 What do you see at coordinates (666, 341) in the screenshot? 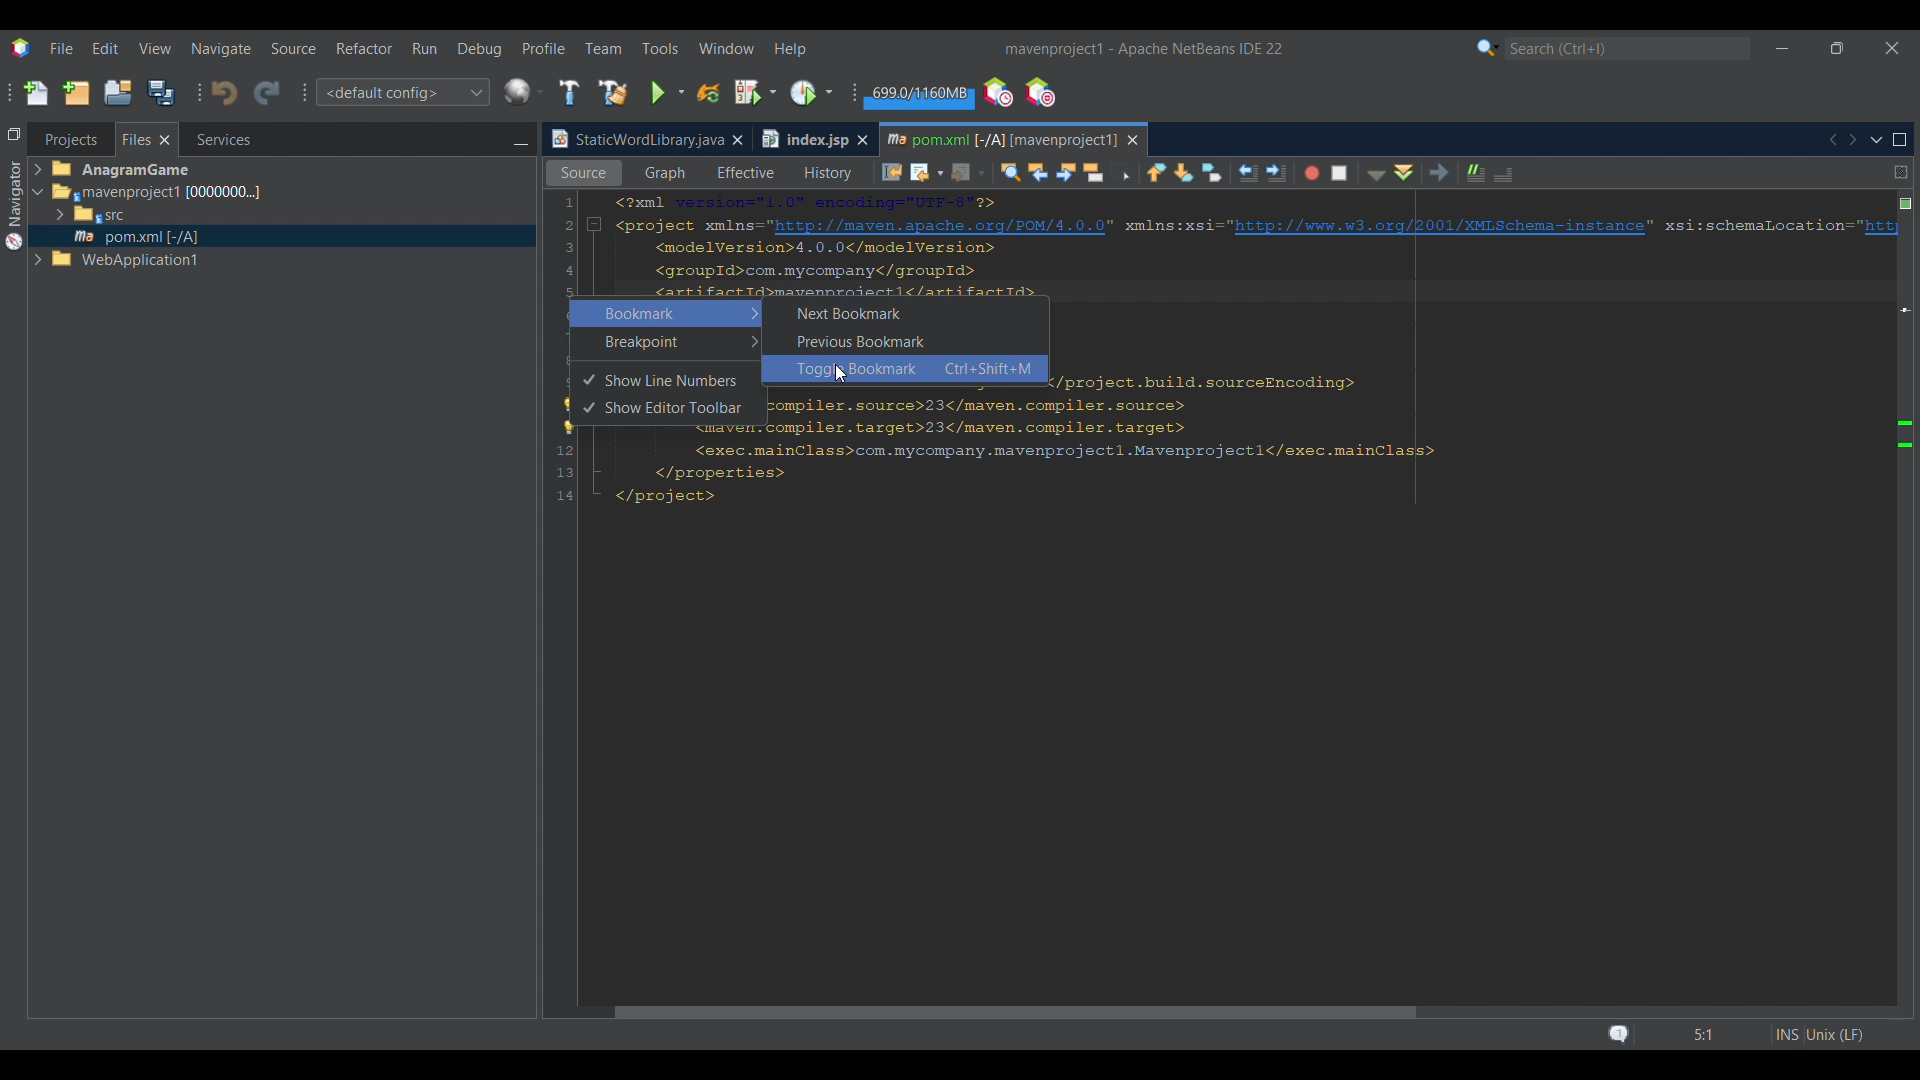
I see `Breakpoint options` at bounding box center [666, 341].